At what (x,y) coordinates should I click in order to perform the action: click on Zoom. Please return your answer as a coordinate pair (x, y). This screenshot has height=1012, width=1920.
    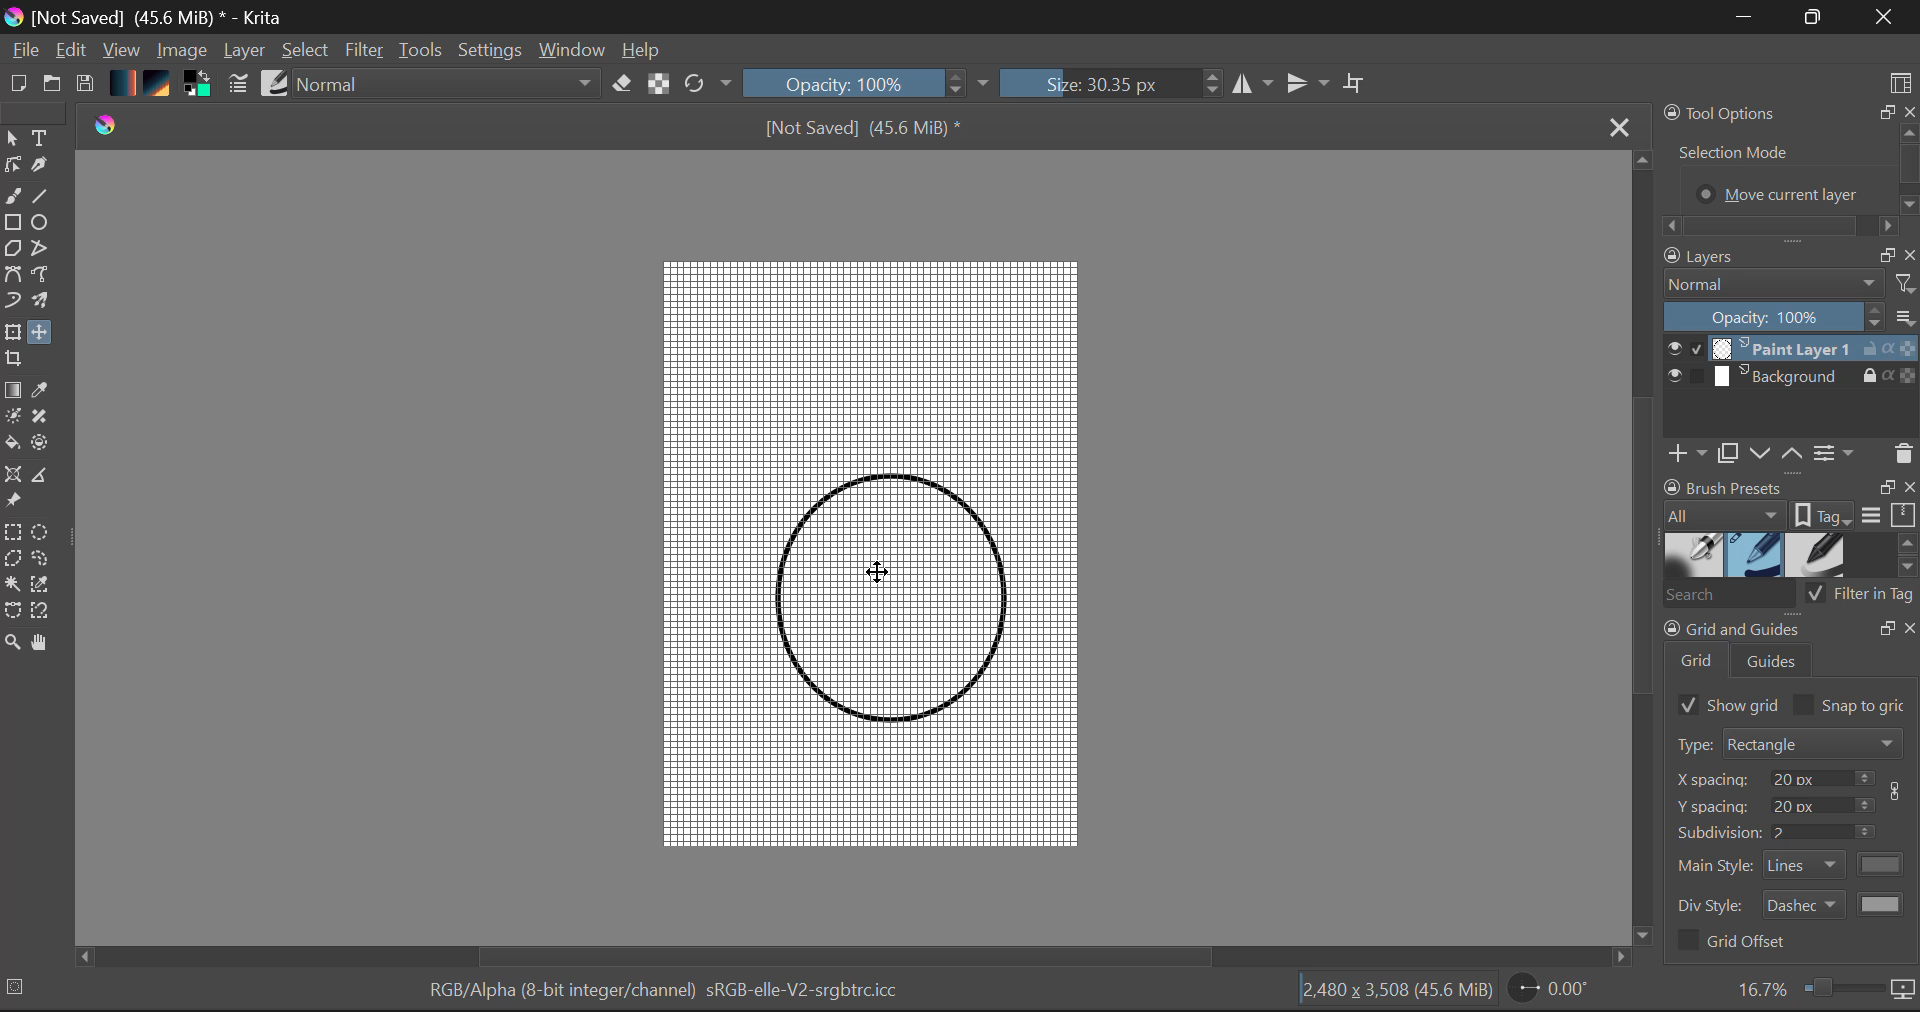
    Looking at the image, I should click on (12, 641).